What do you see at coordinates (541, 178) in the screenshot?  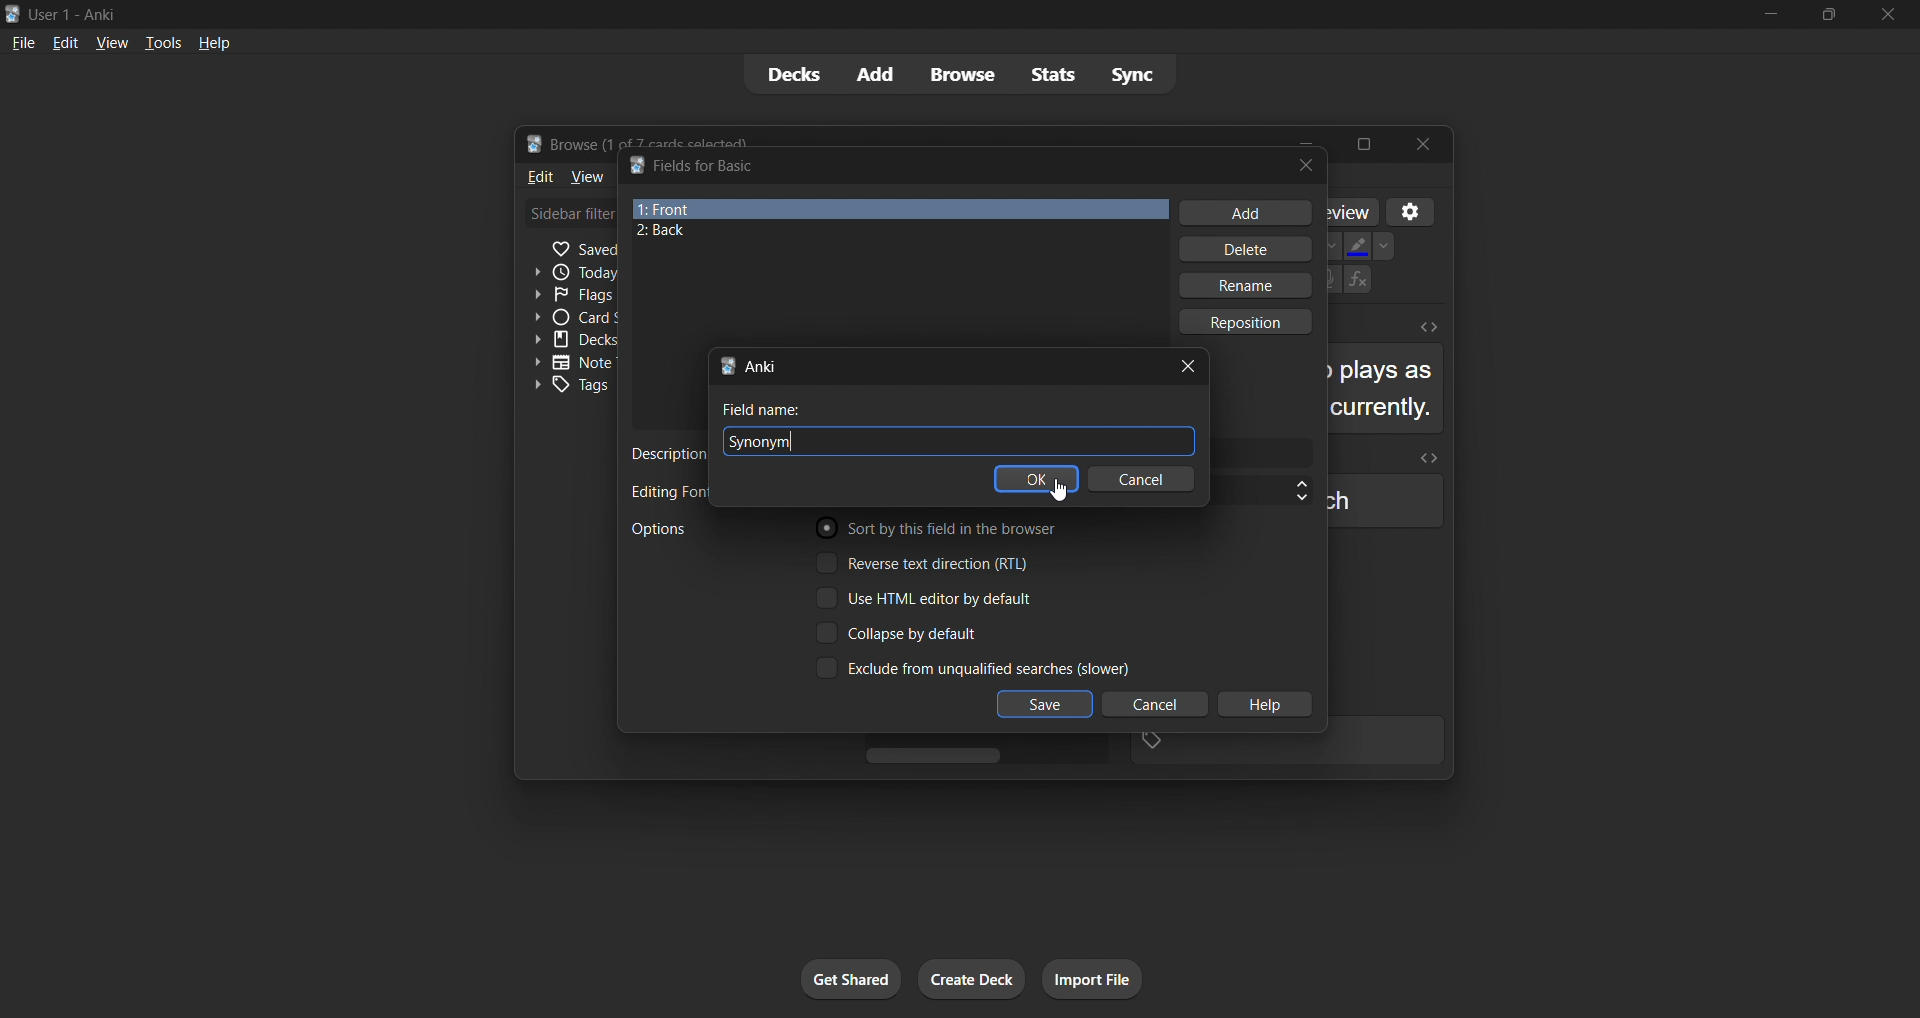 I see `Edit` at bounding box center [541, 178].